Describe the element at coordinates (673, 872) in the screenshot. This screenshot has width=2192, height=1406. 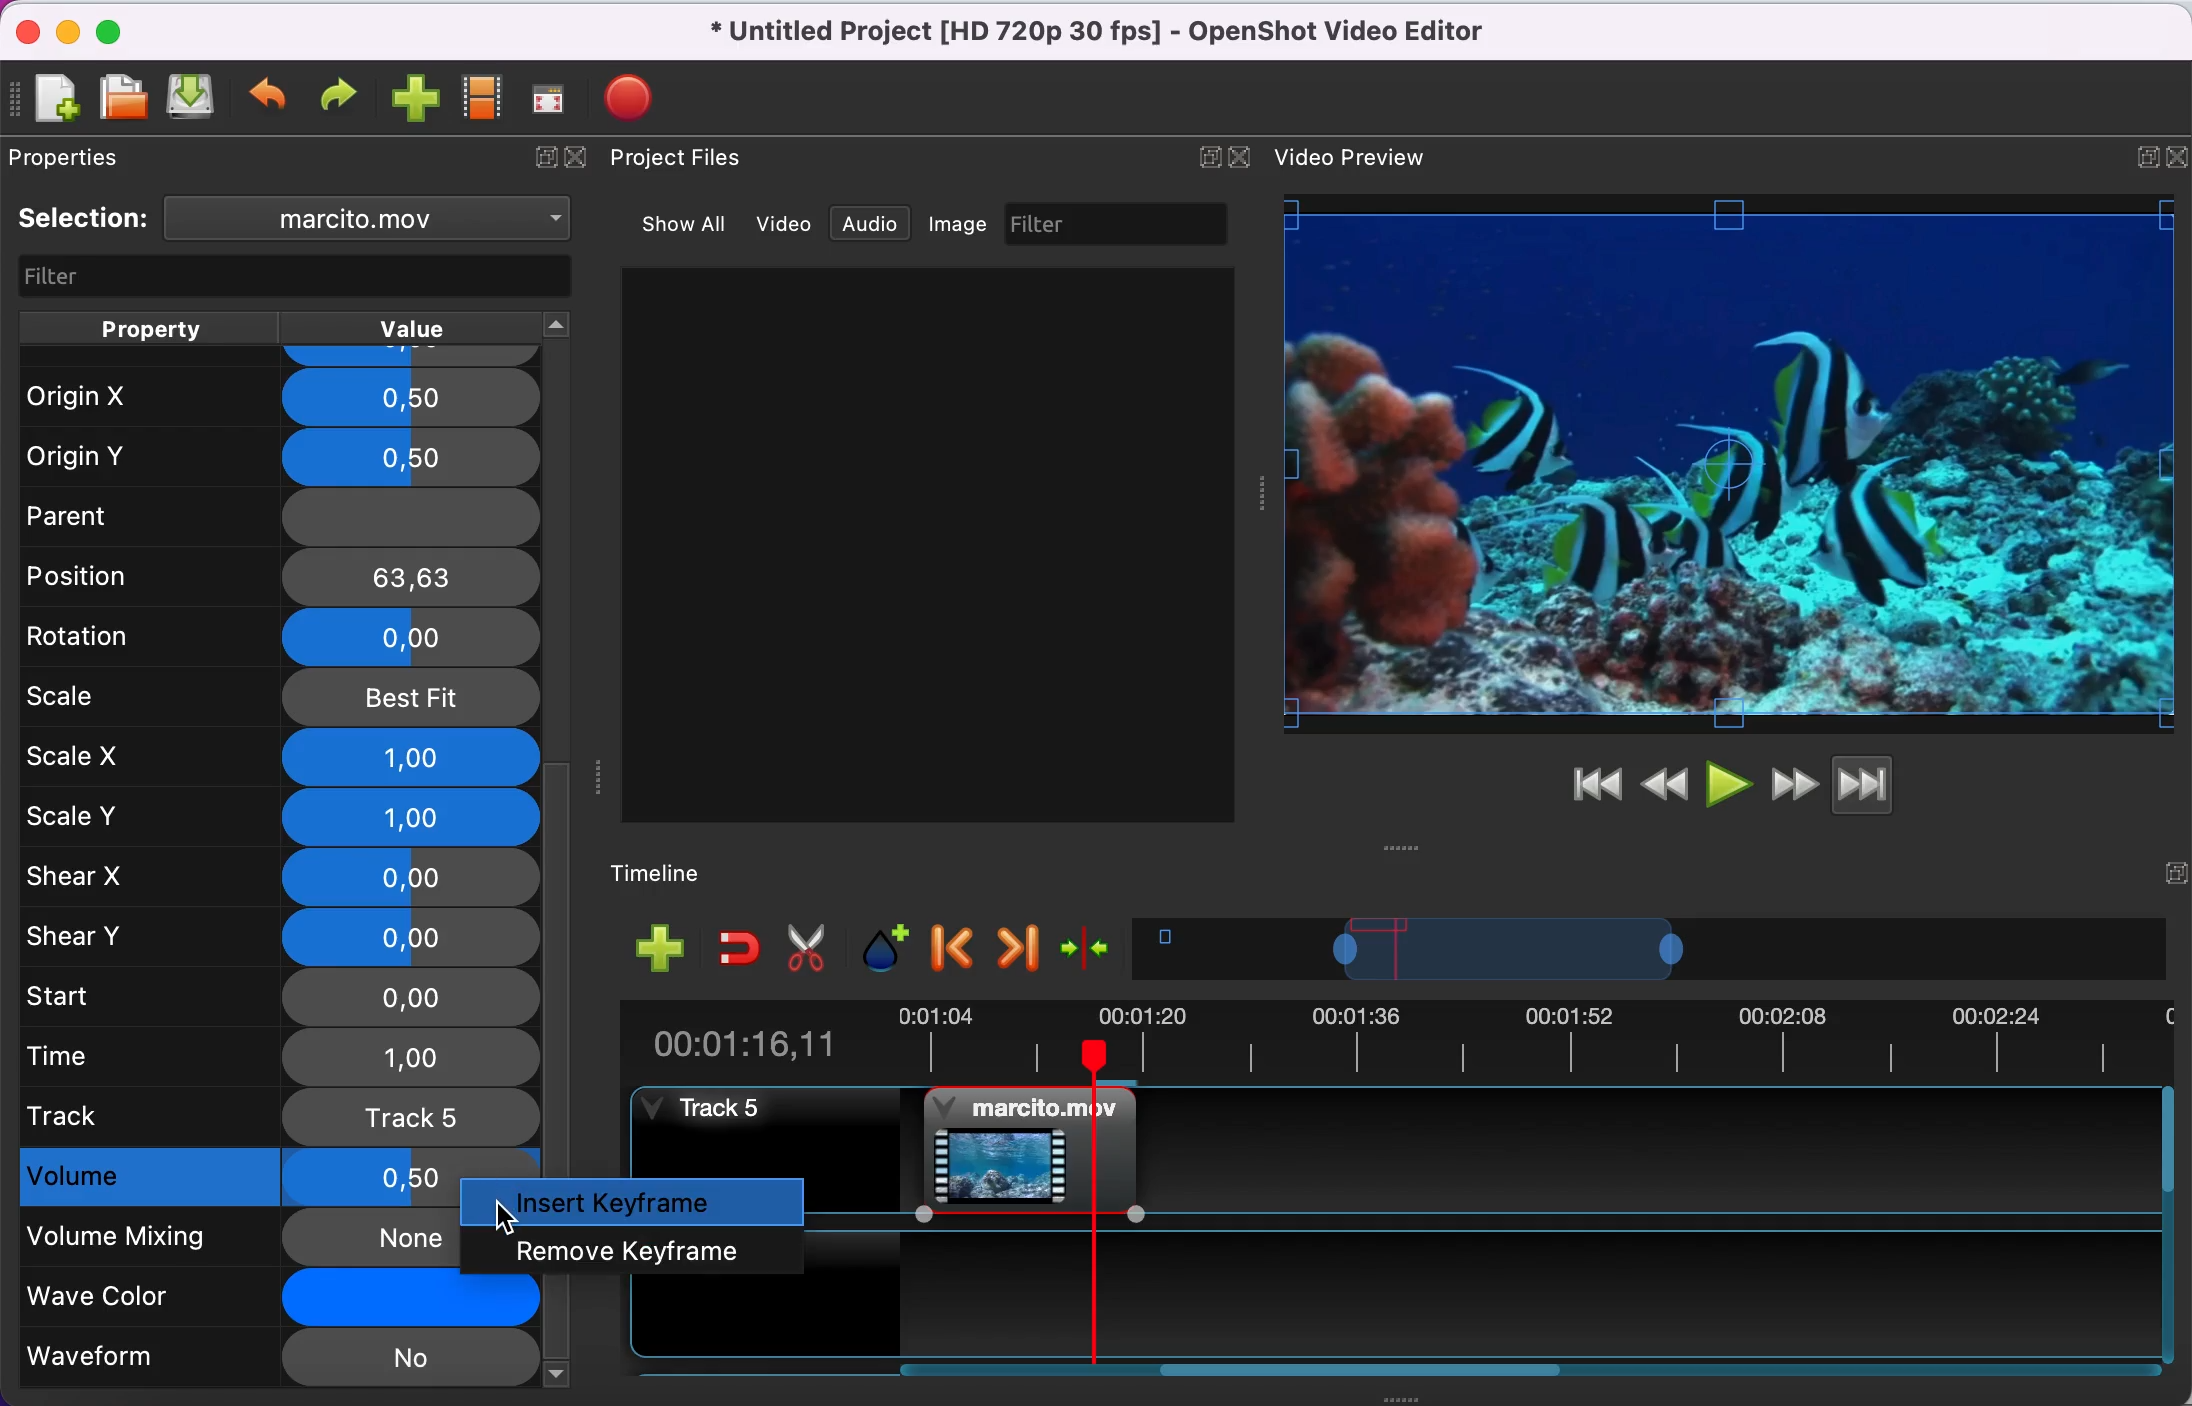
I see `timelime` at that location.